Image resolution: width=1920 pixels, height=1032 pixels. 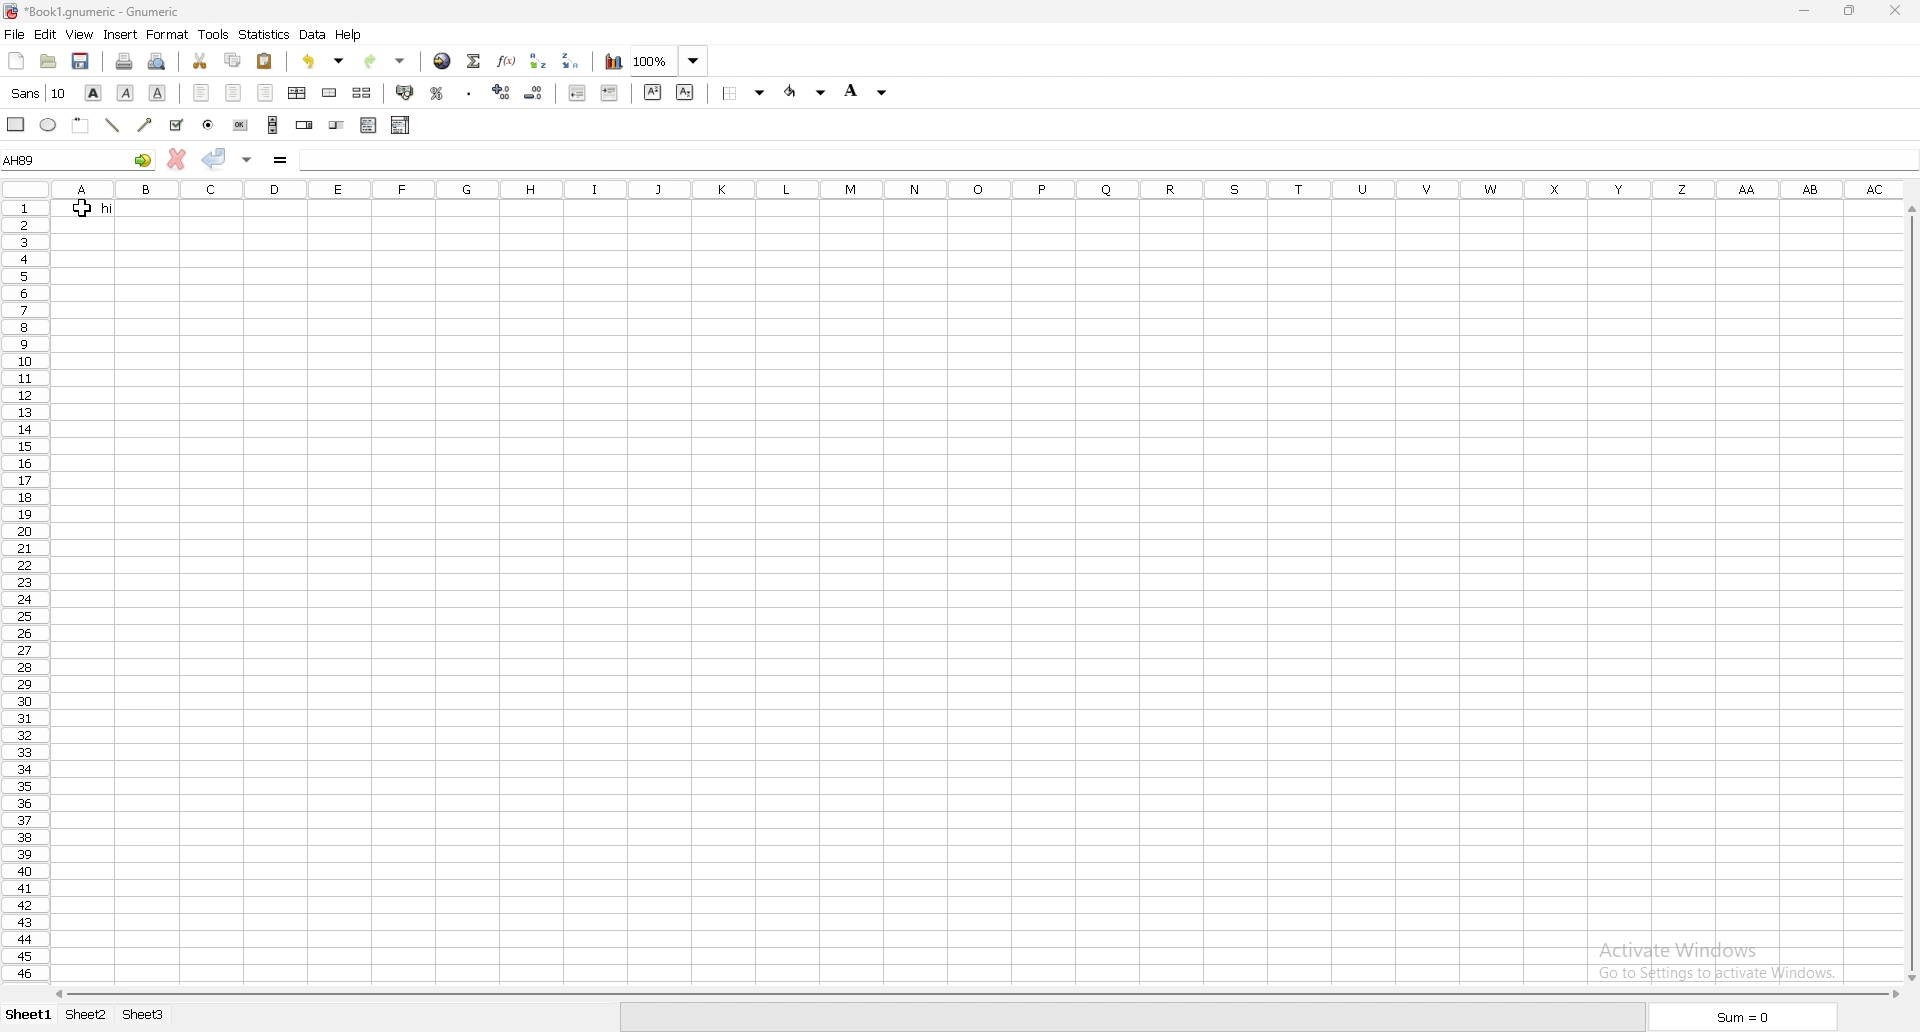 What do you see at coordinates (86, 1014) in the screenshot?
I see `sheet 2` at bounding box center [86, 1014].